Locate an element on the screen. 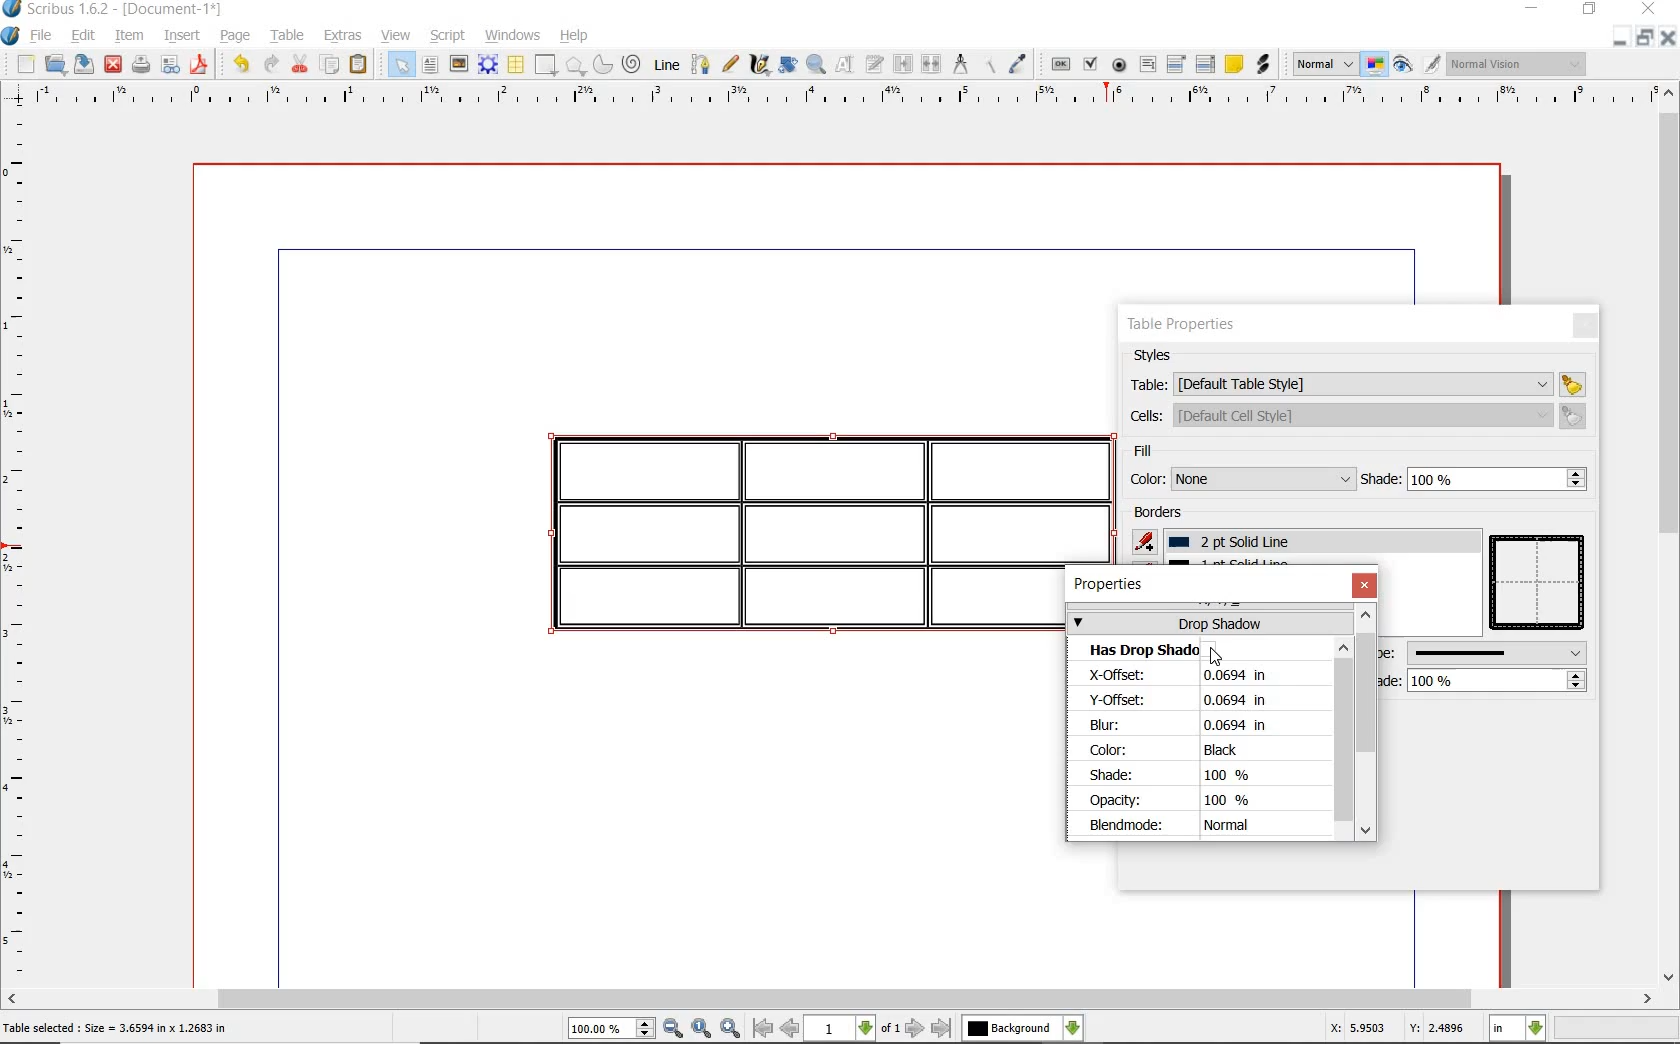 This screenshot has height=1044, width=1680. X-Offset: 0.0694 in is located at coordinates (1198, 676).